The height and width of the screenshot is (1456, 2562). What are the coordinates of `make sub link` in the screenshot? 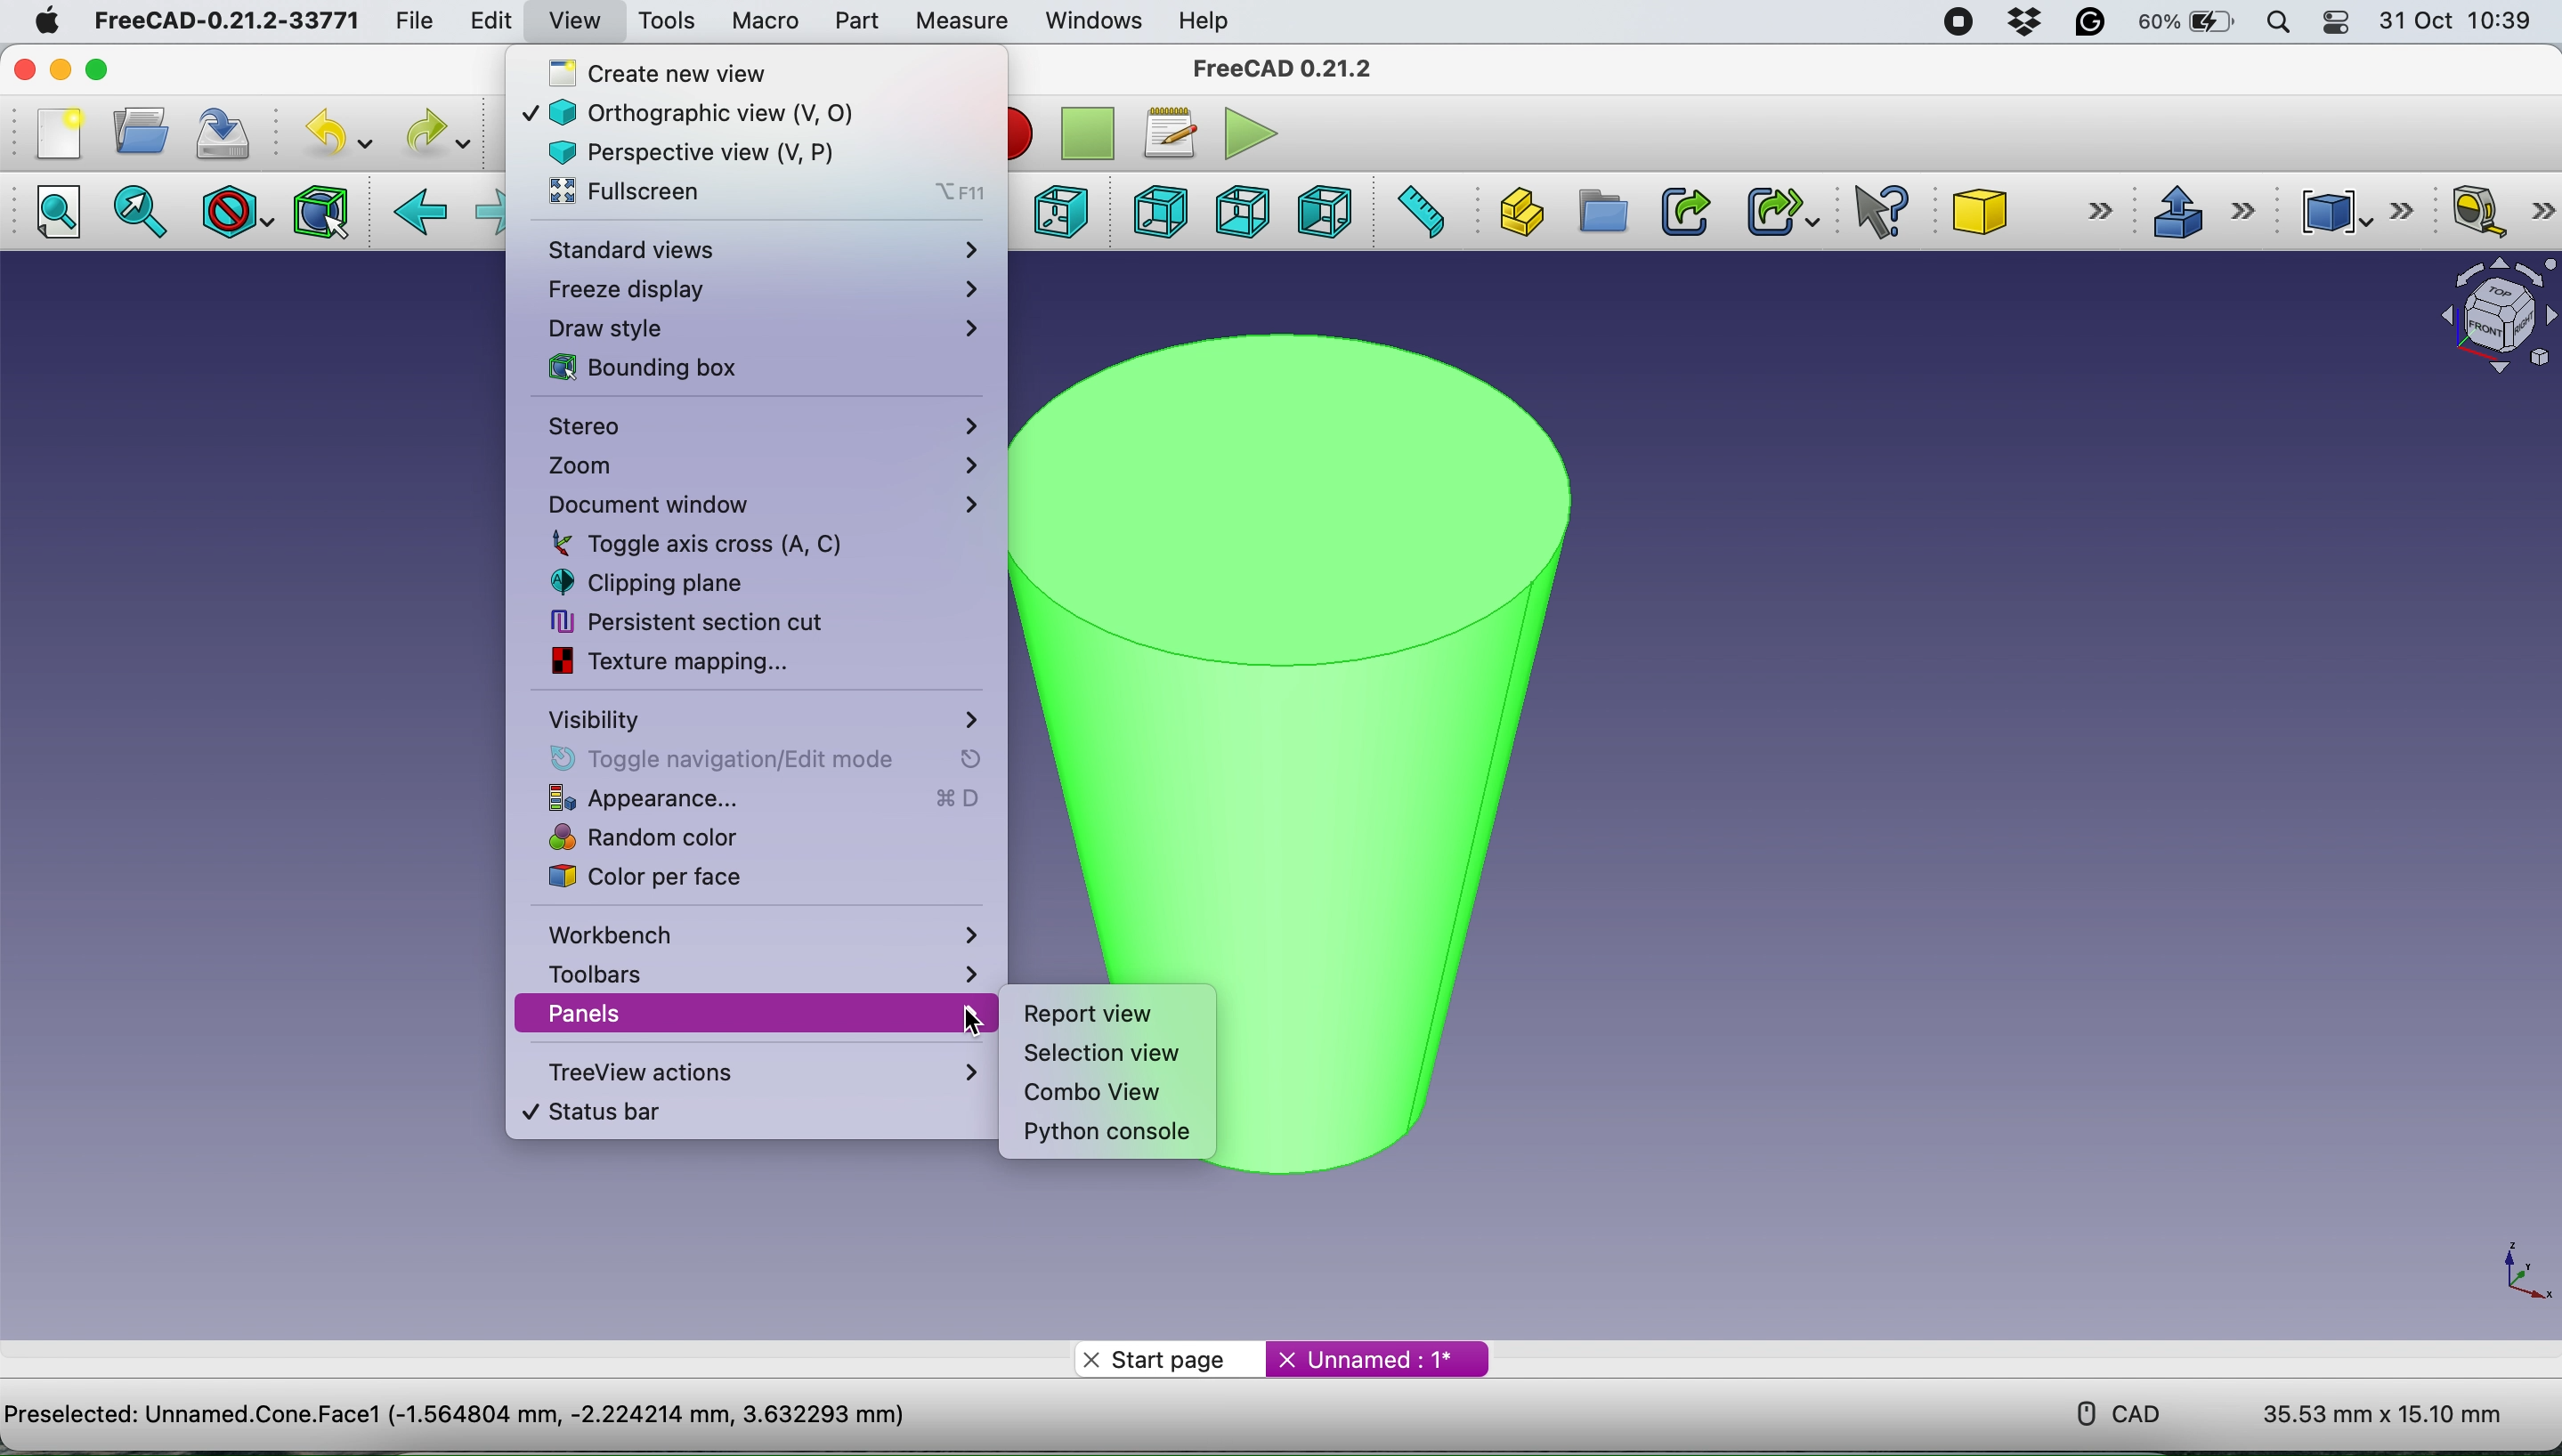 It's located at (1780, 211).